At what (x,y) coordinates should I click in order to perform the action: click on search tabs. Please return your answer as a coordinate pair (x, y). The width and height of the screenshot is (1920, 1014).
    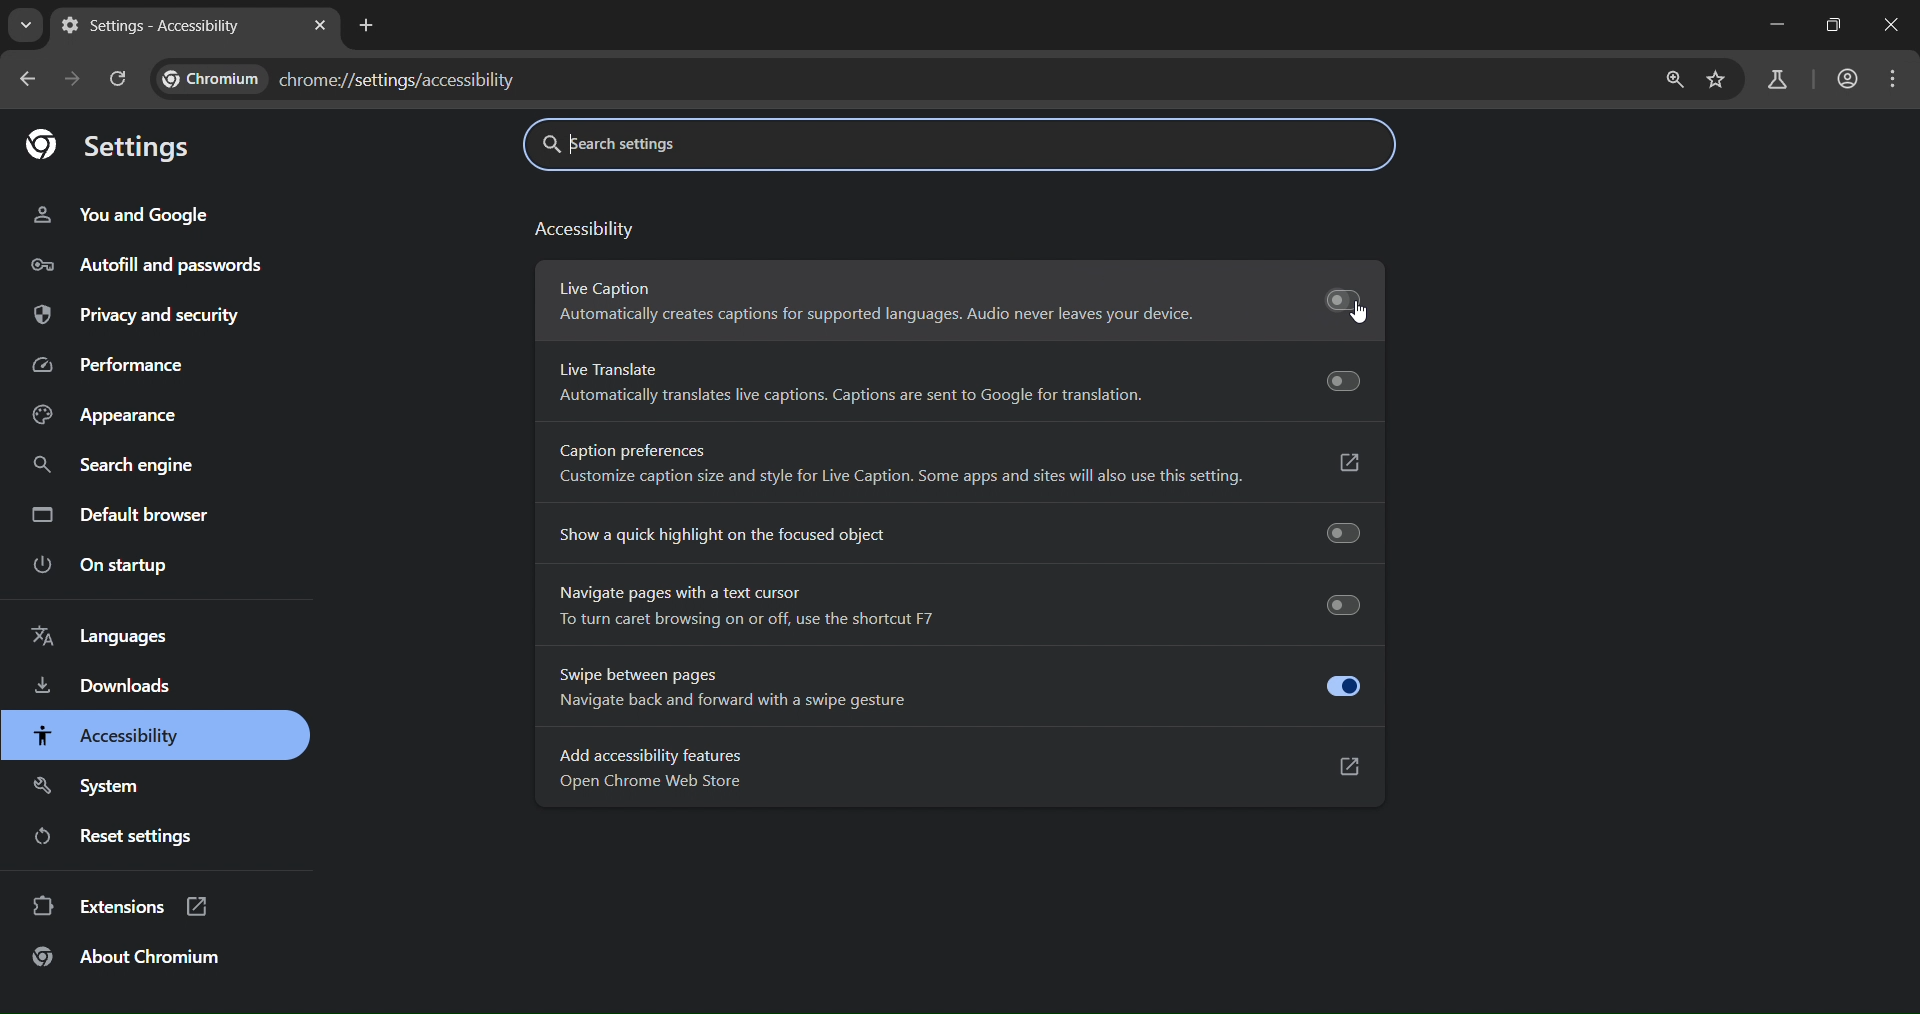
    Looking at the image, I should click on (25, 27).